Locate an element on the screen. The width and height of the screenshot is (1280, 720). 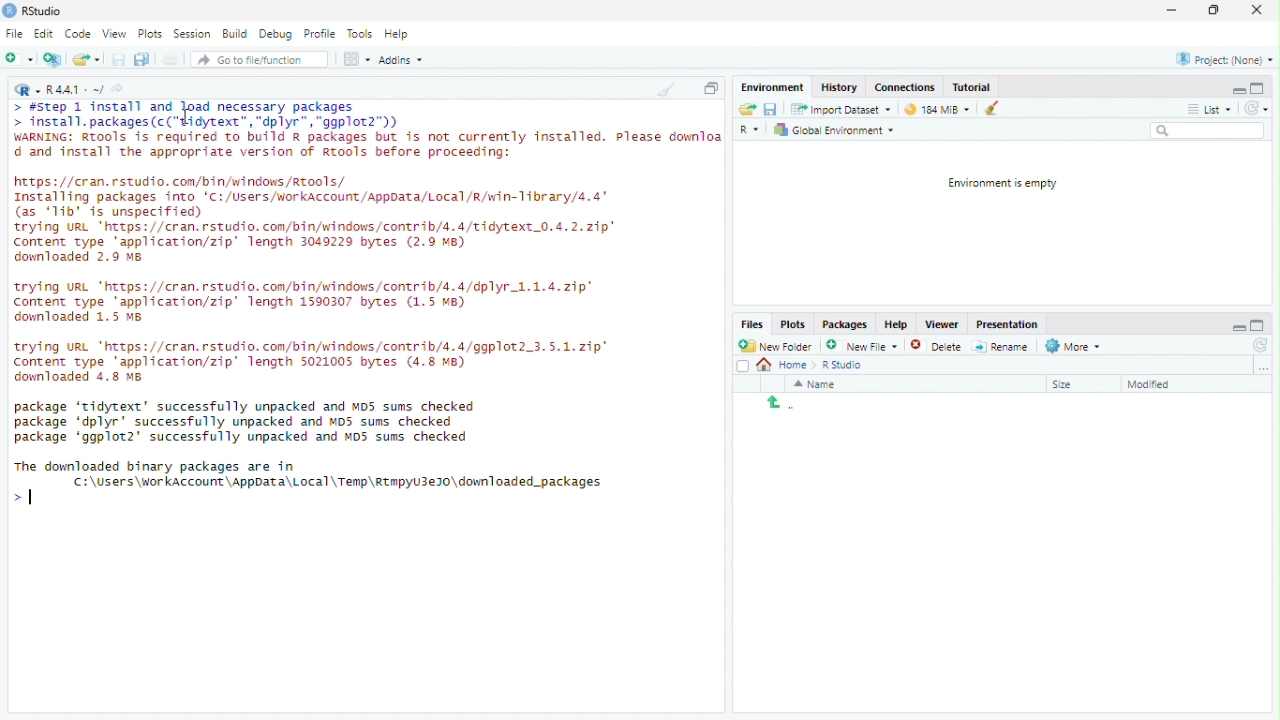
Add new file is located at coordinates (18, 57).